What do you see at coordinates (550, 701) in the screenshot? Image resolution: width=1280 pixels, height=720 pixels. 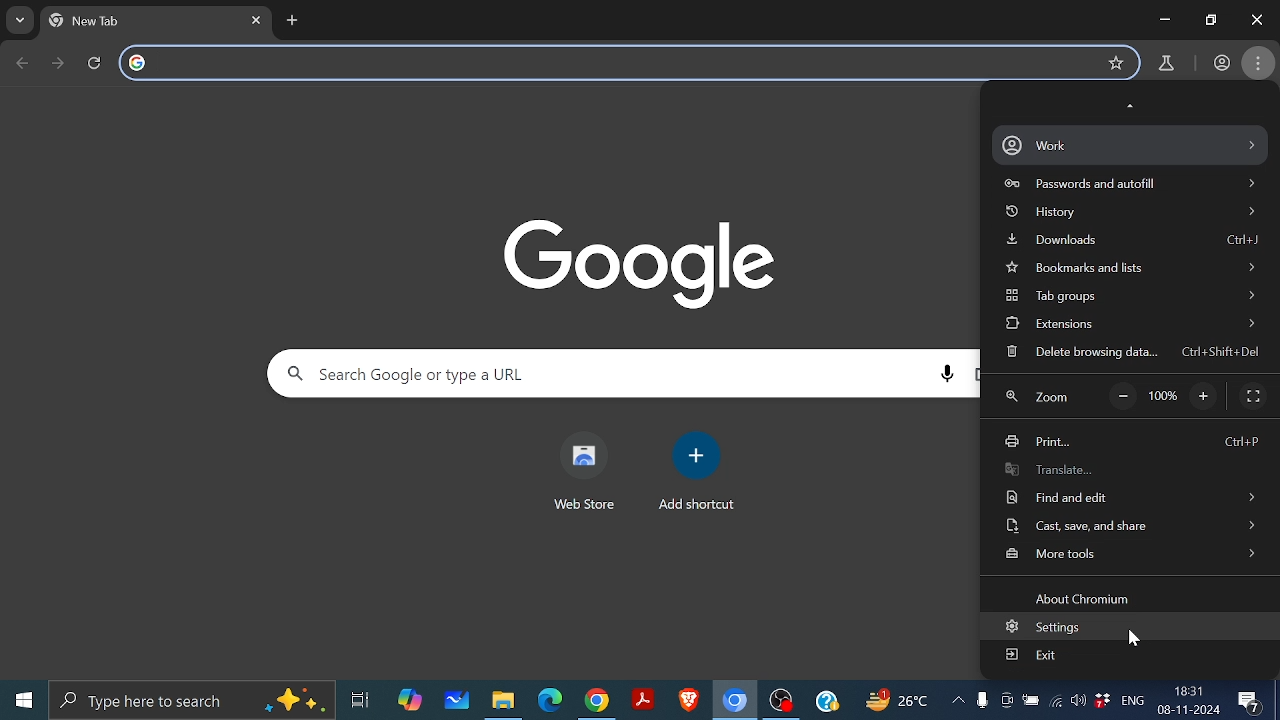 I see `windows edge` at bounding box center [550, 701].